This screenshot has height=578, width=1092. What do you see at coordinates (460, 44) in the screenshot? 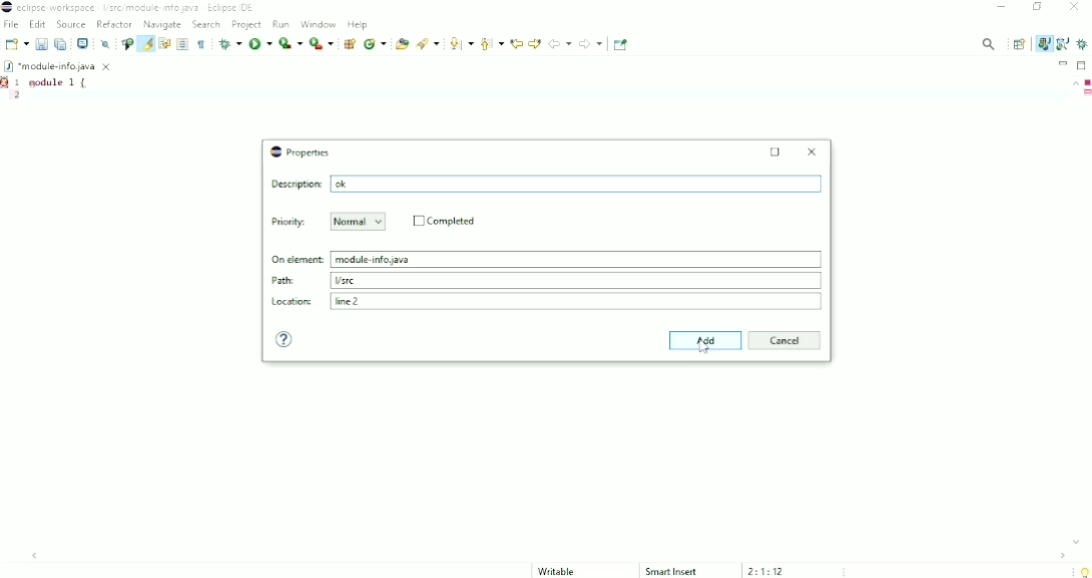
I see `Next annotation` at bounding box center [460, 44].